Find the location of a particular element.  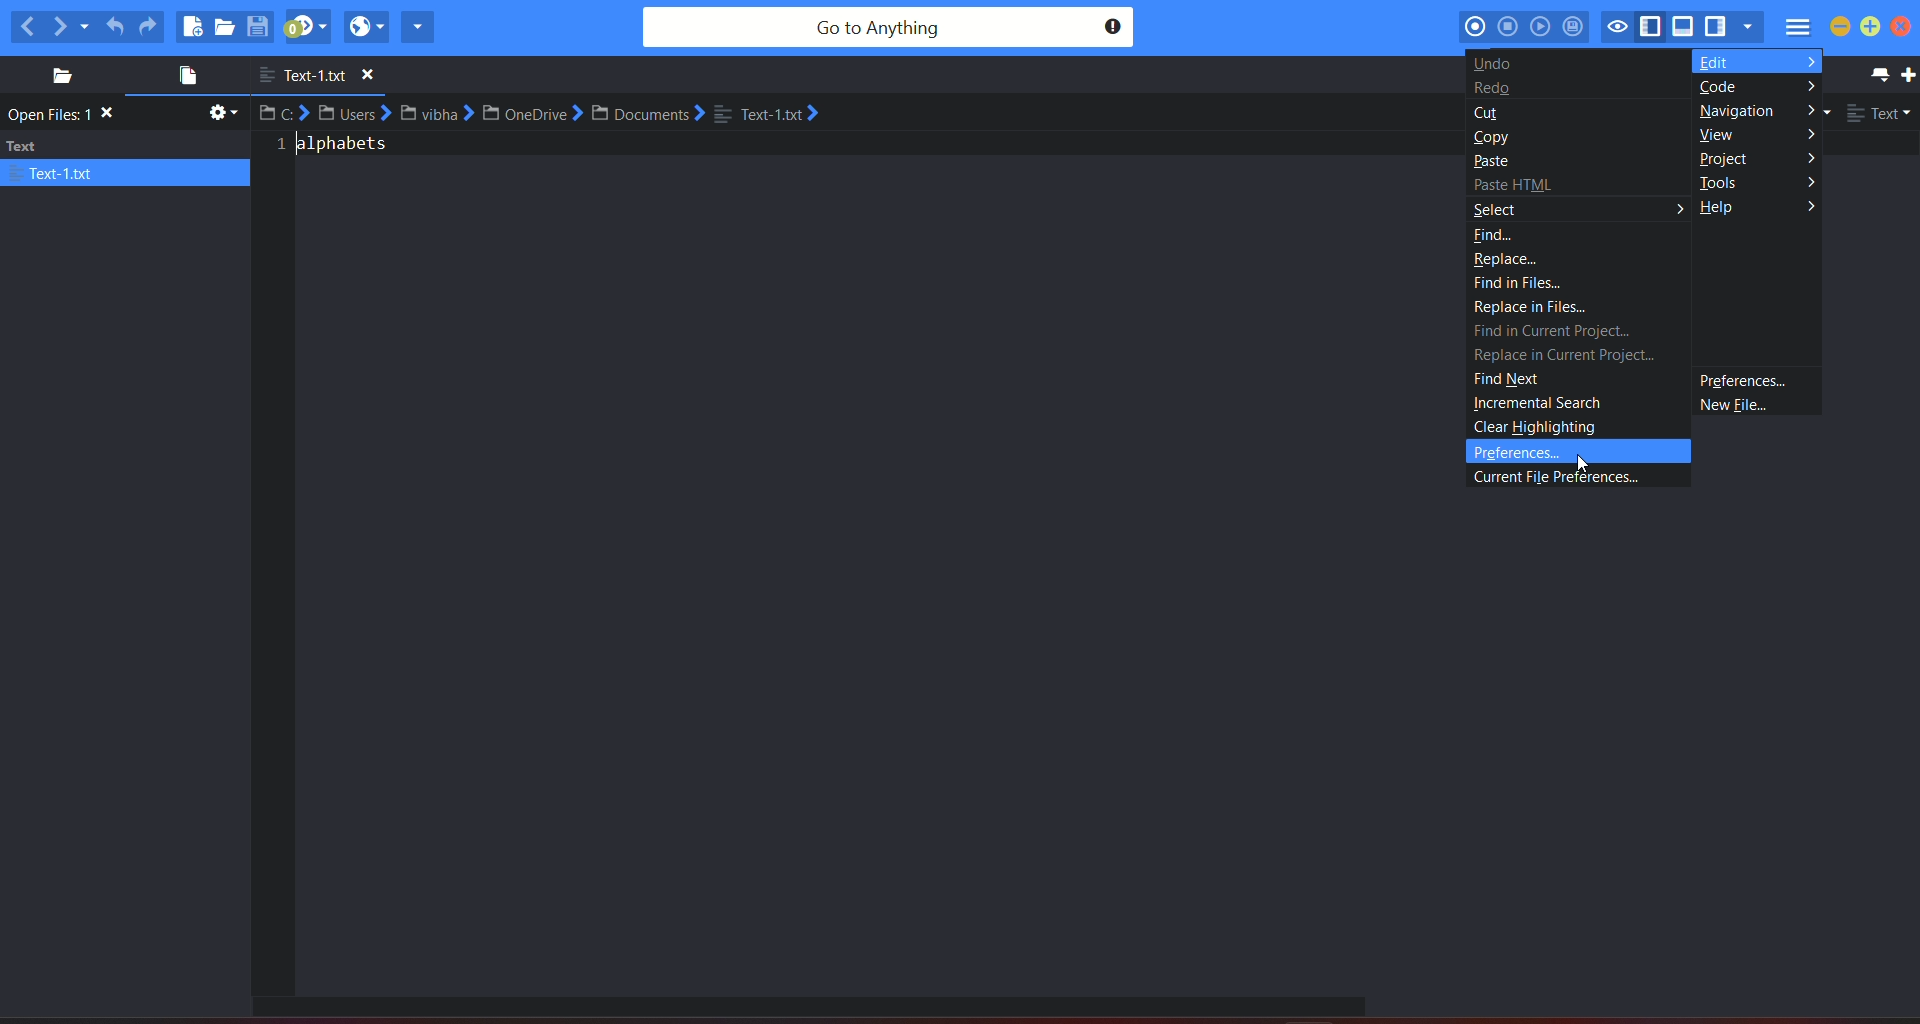

new file is located at coordinates (192, 26).